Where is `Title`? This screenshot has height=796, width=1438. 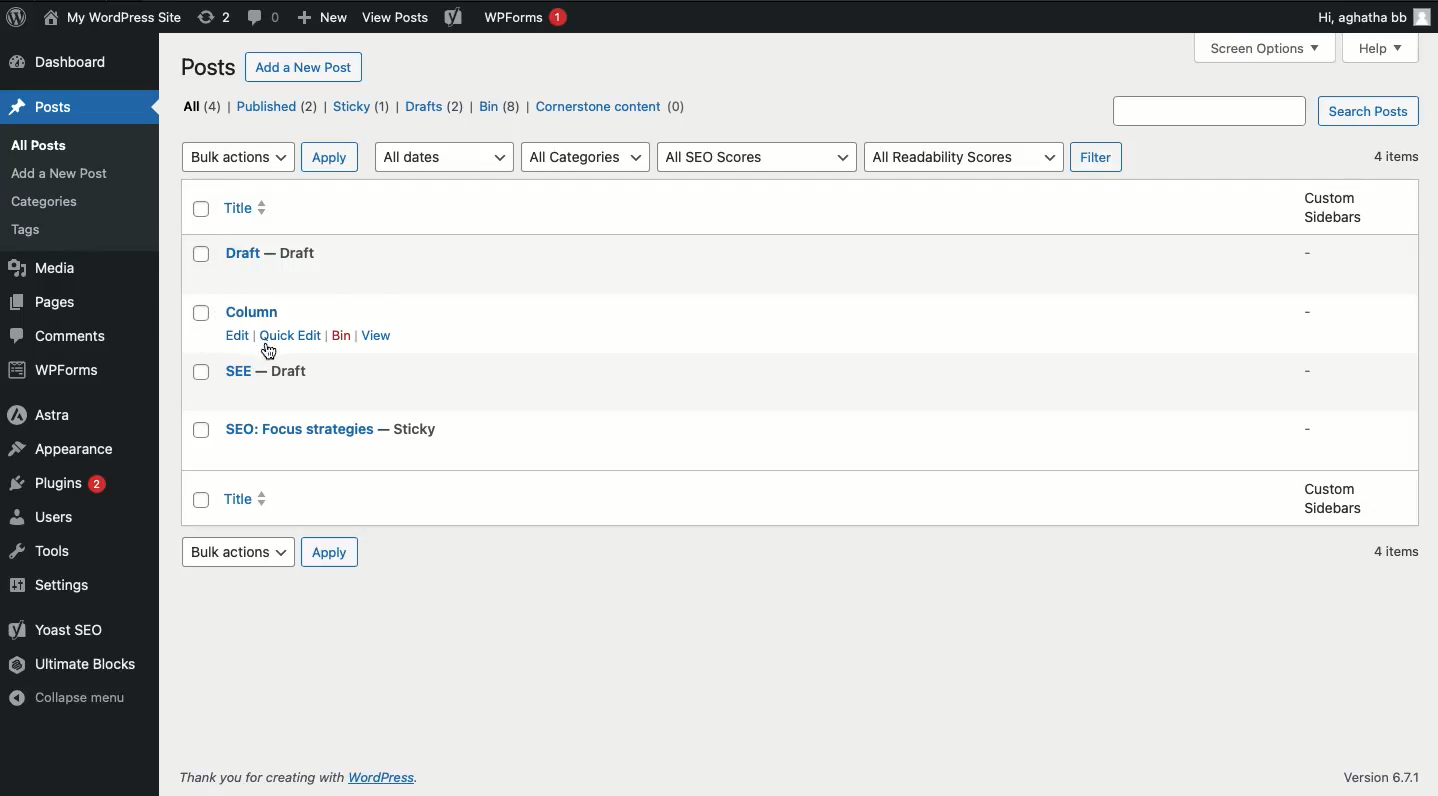
Title is located at coordinates (244, 499).